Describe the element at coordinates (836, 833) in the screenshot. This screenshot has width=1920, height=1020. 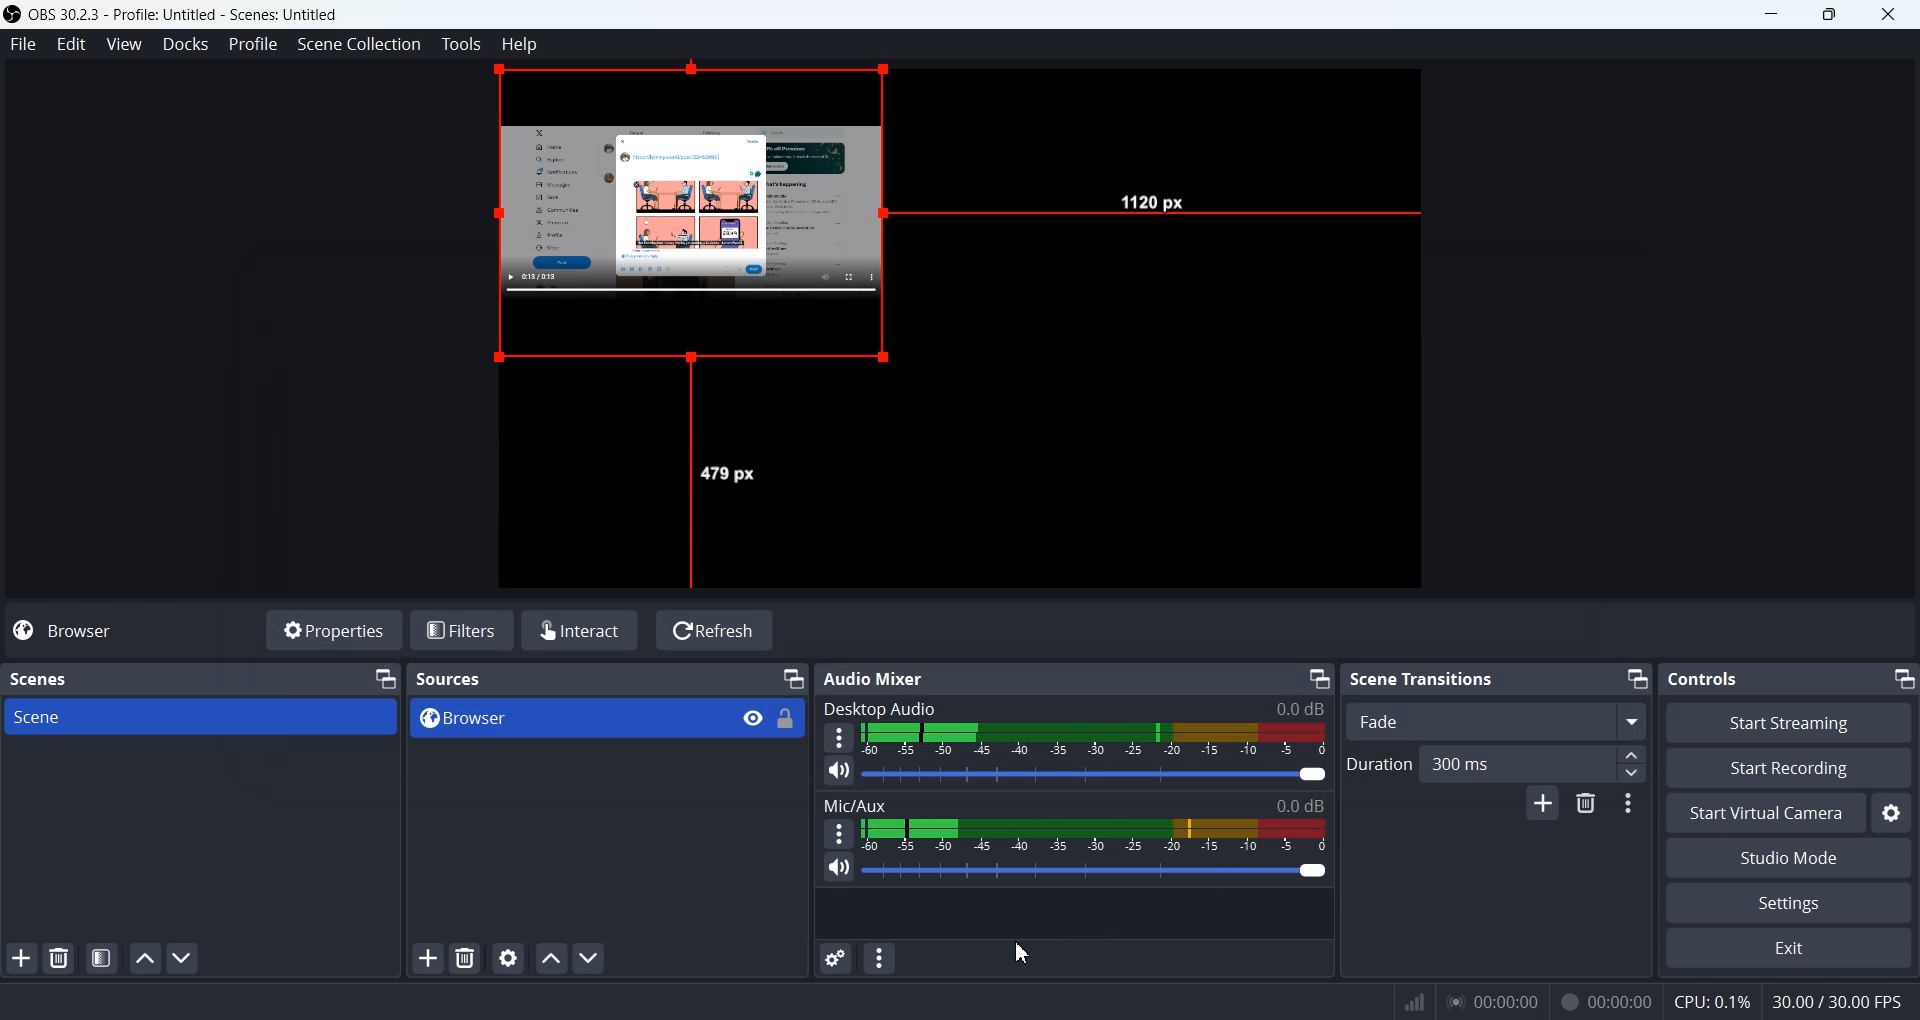
I see `More` at that location.